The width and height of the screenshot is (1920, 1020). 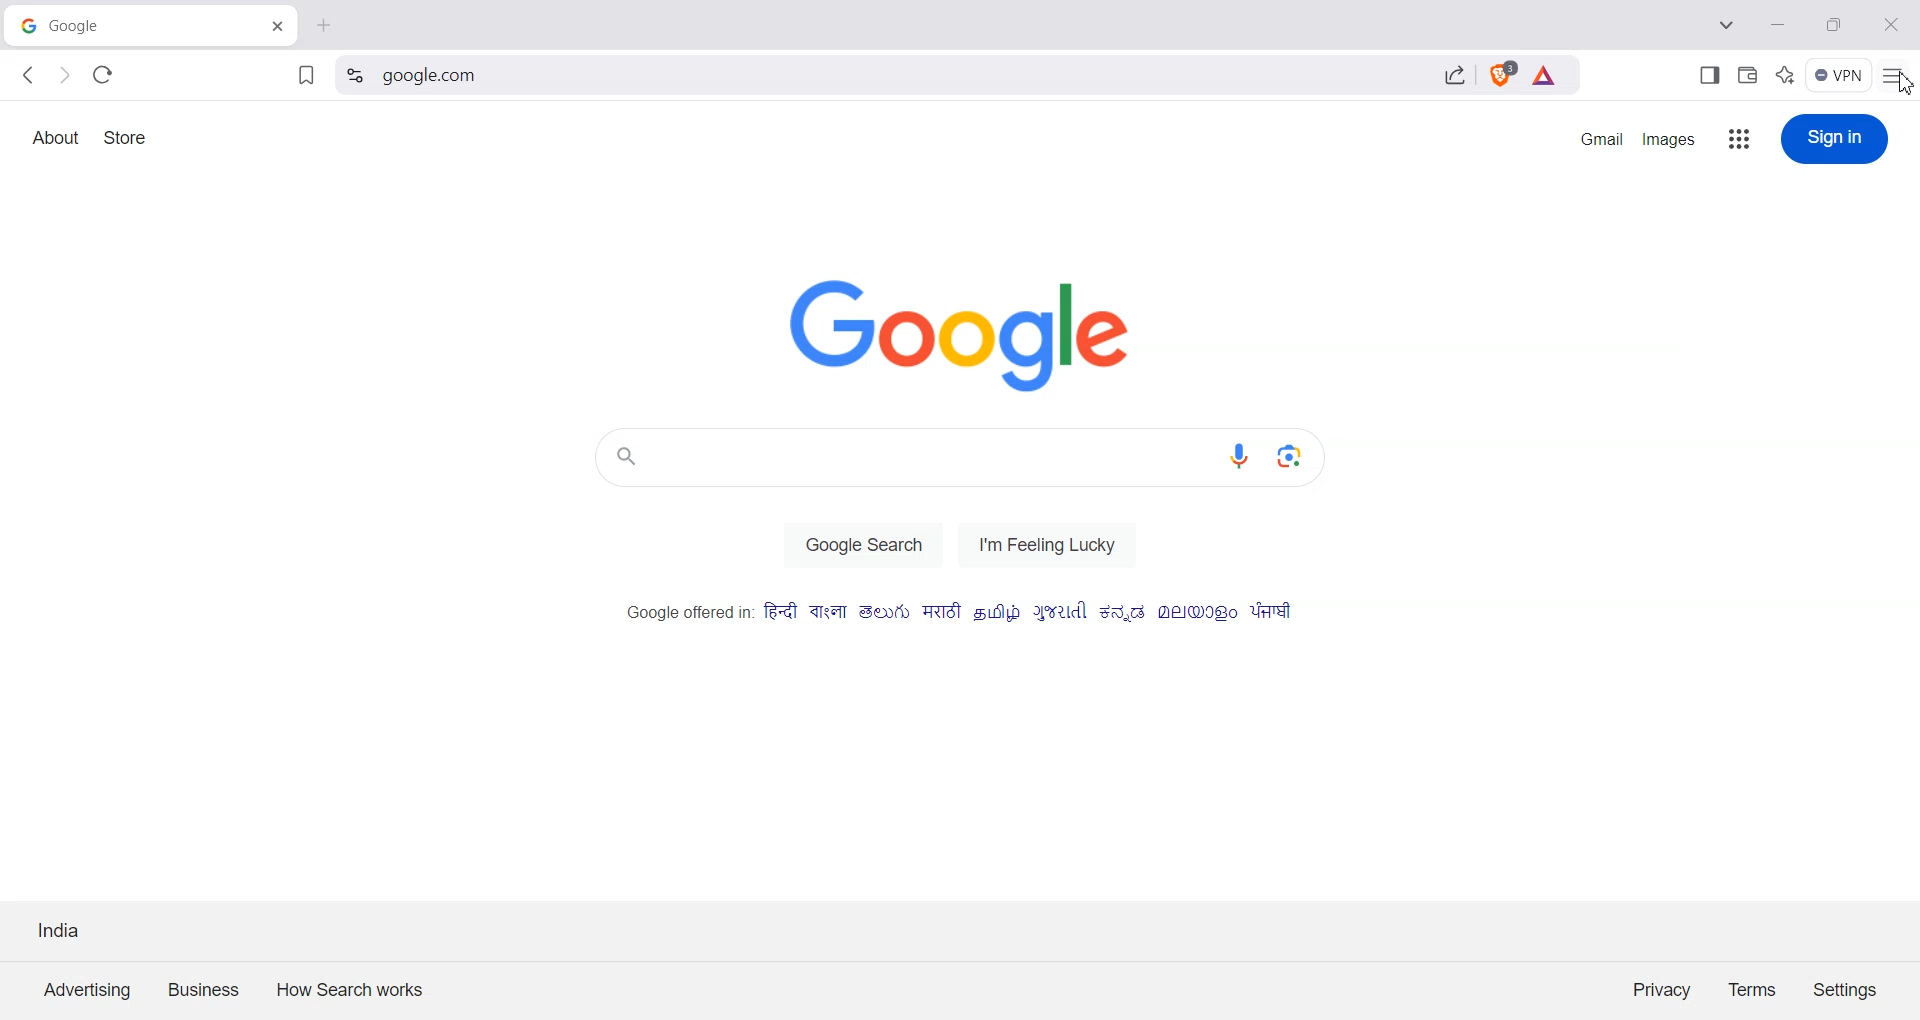 What do you see at coordinates (345, 986) in the screenshot?
I see `How search Works` at bounding box center [345, 986].